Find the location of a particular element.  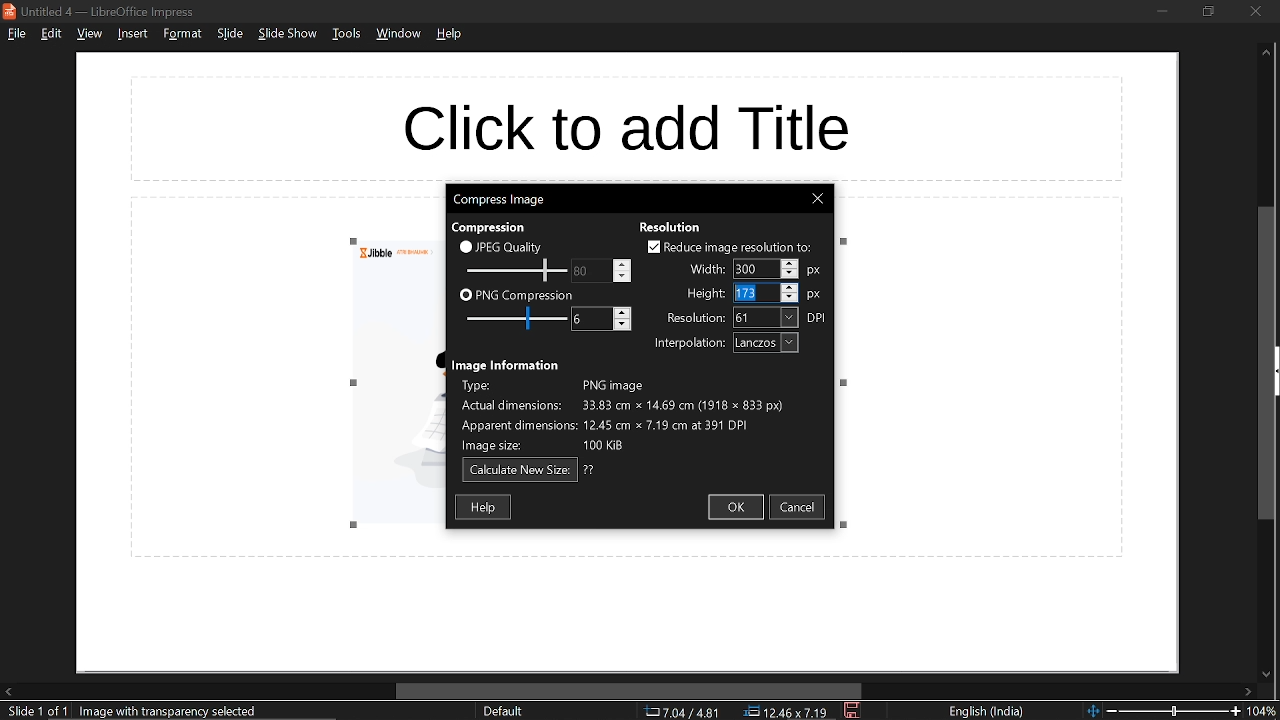

text is located at coordinates (590, 470).